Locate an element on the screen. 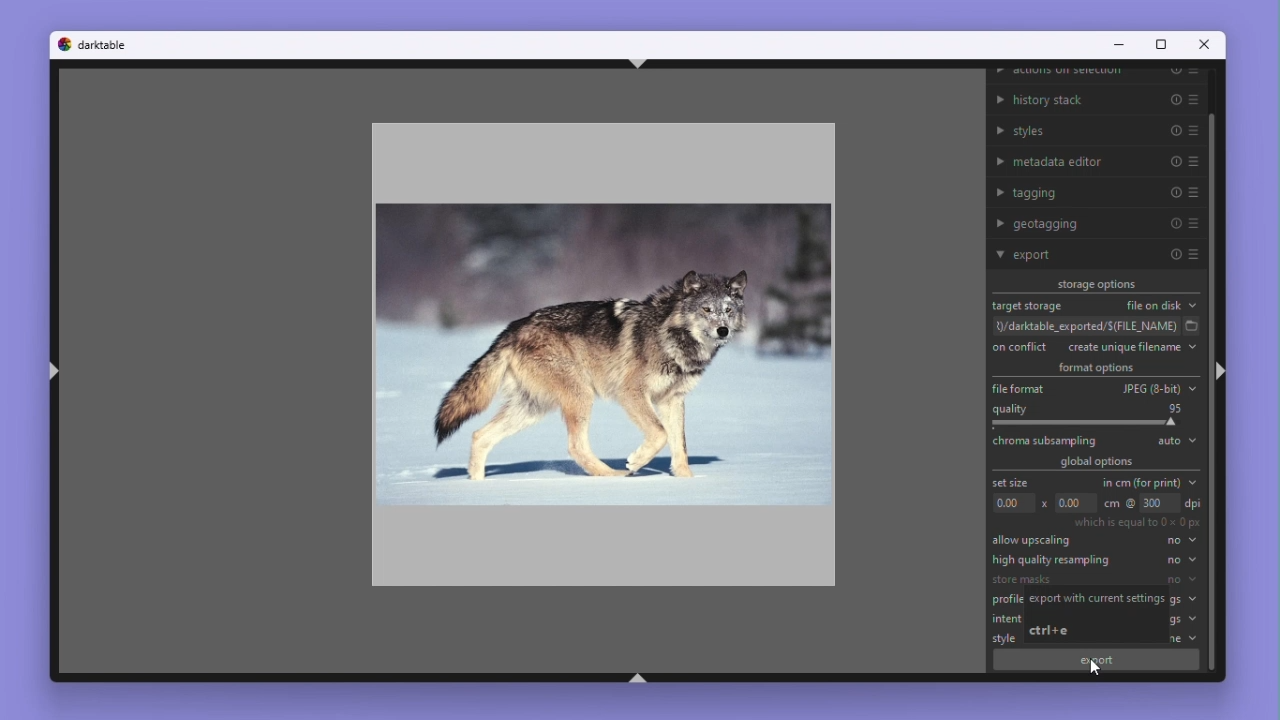  profile is located at coordinates (1007, 599).